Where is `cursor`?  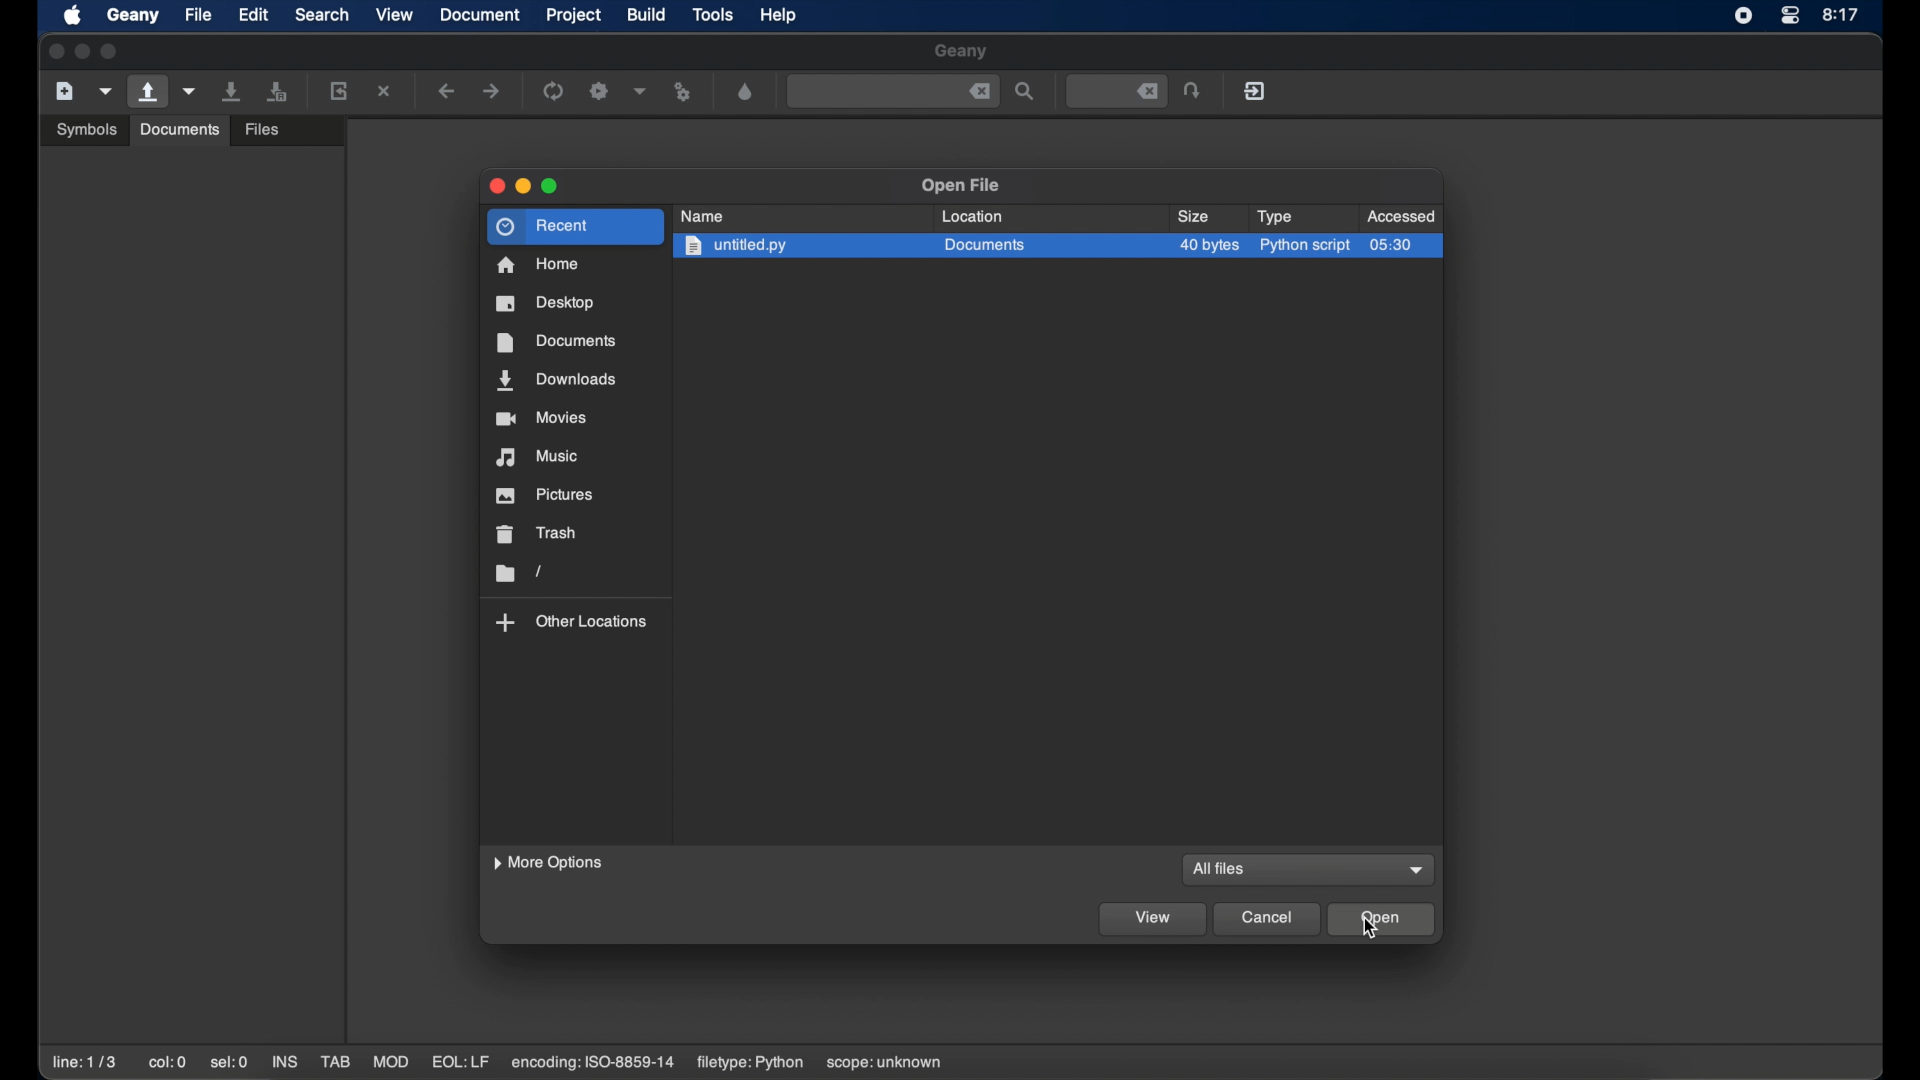
cursor is located at coordinates (1372, 930).